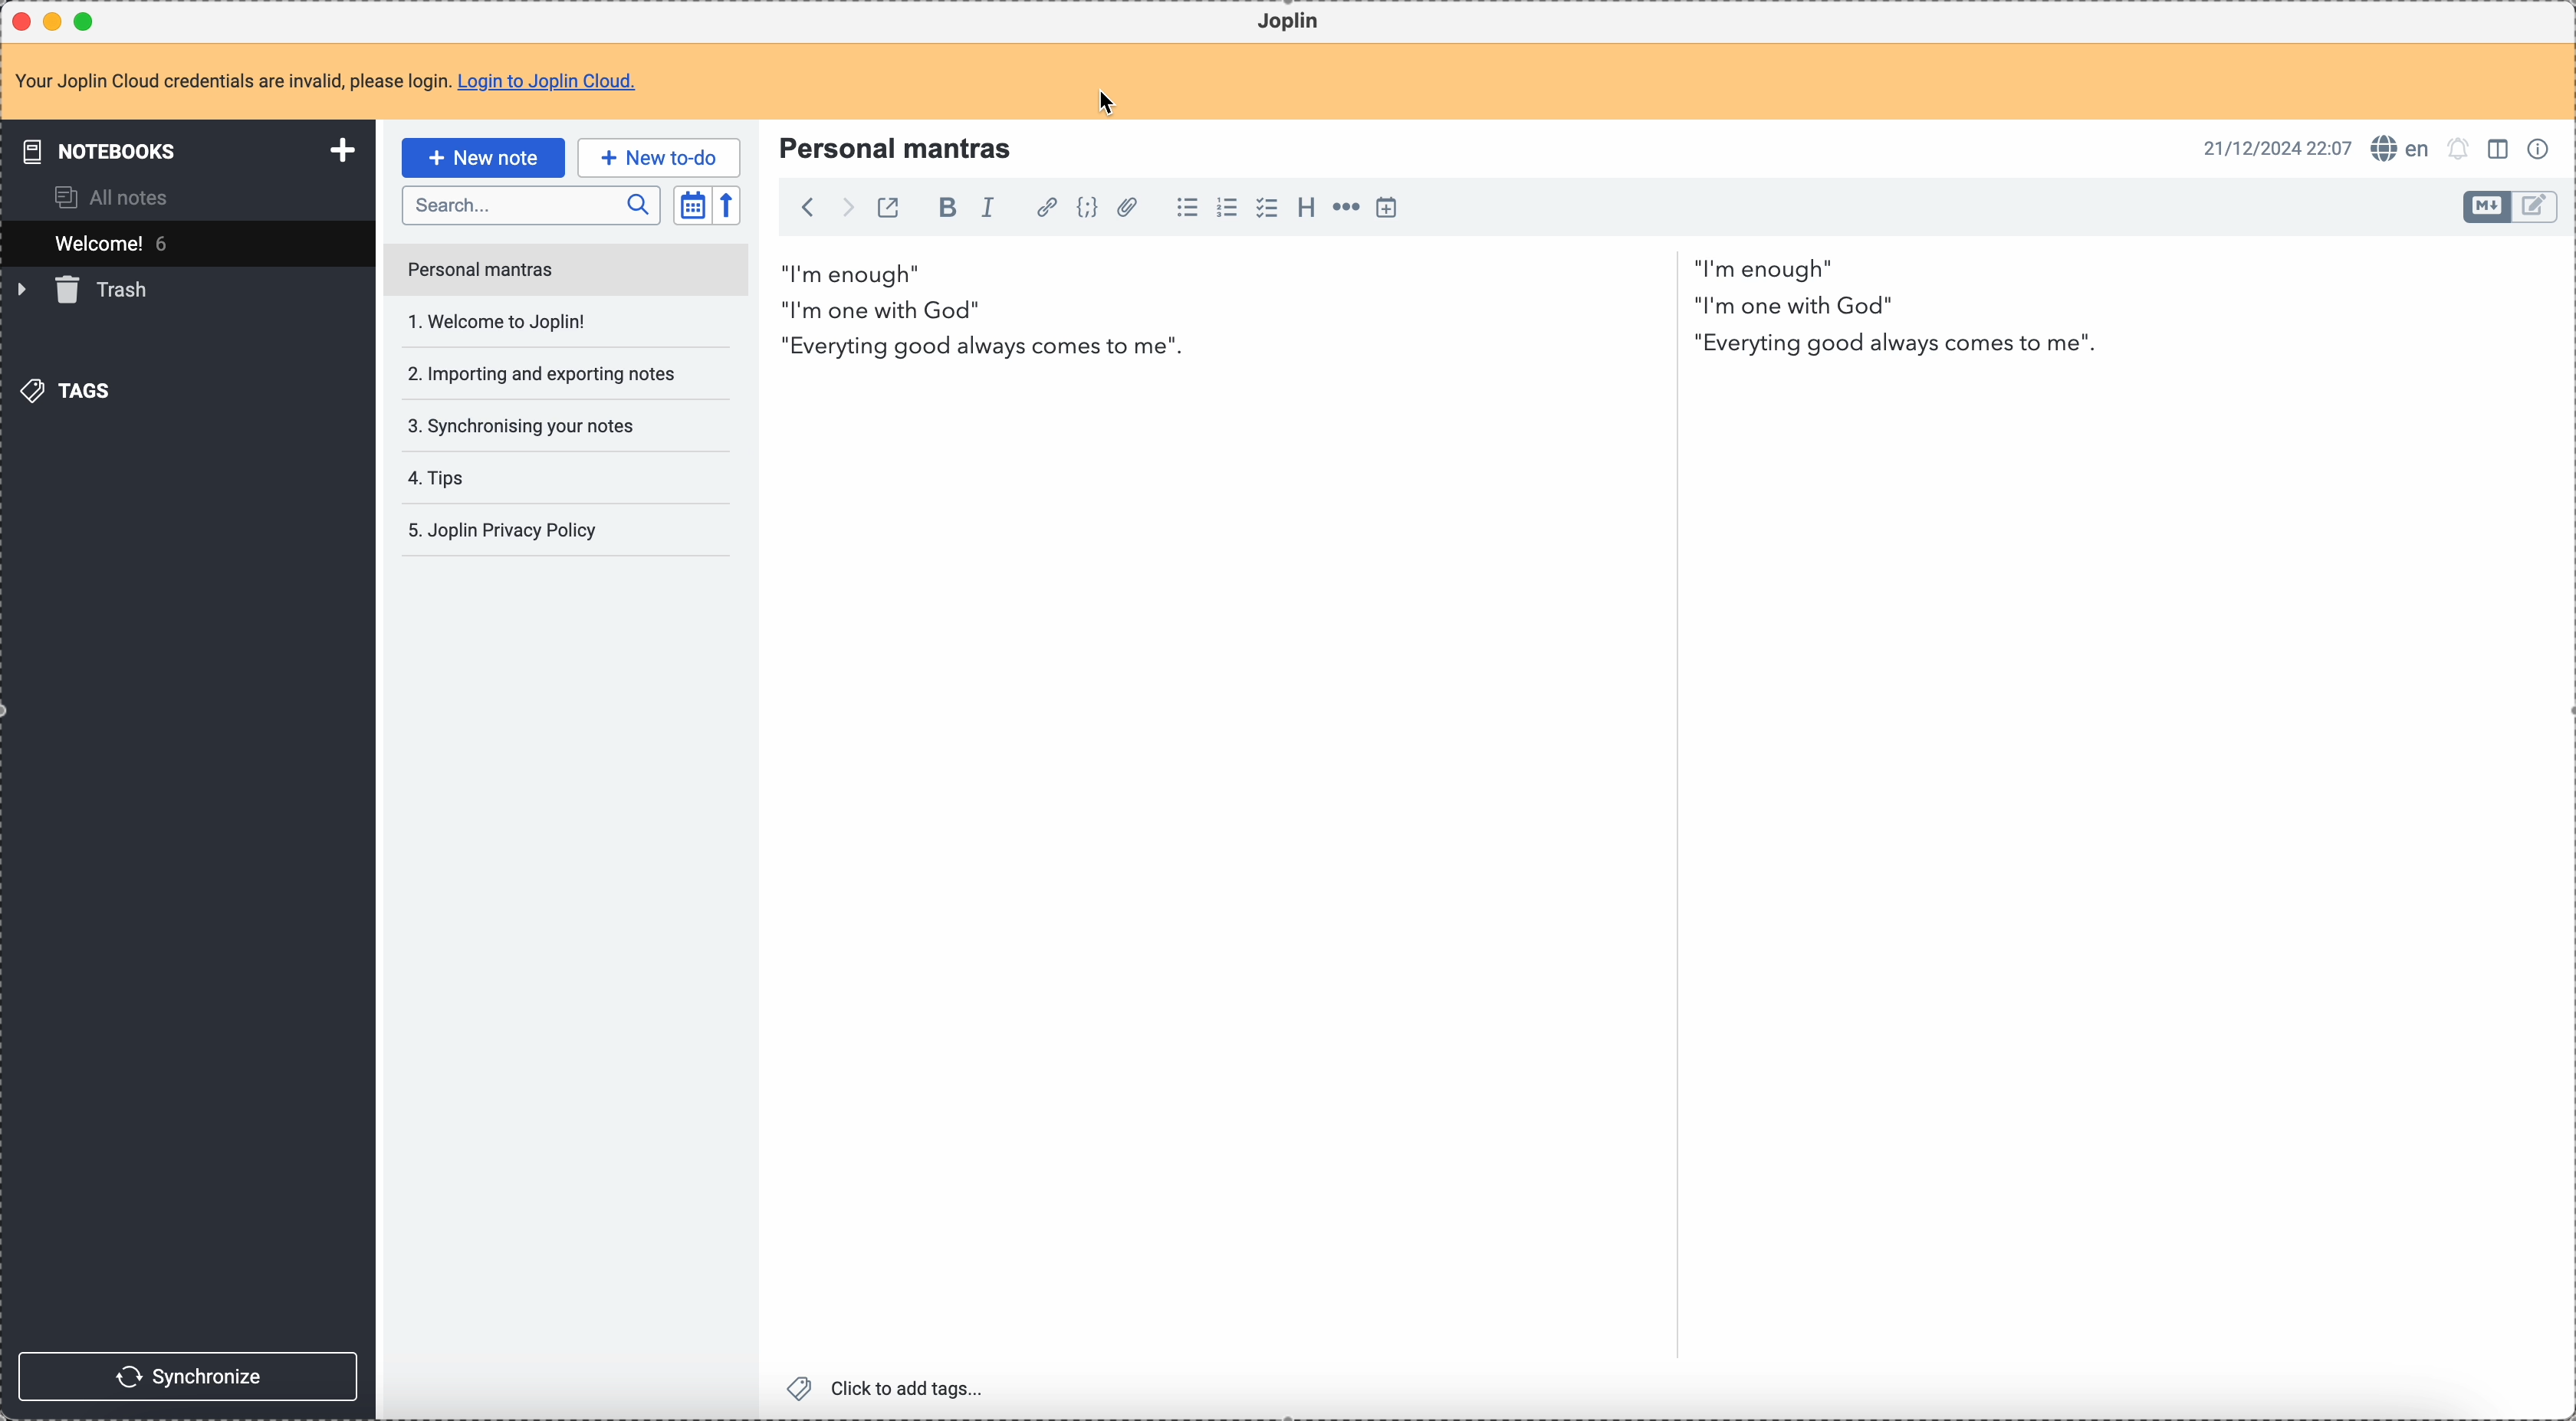 The image size is (2576, 1421). I want to click on trash, so click(92, 289).